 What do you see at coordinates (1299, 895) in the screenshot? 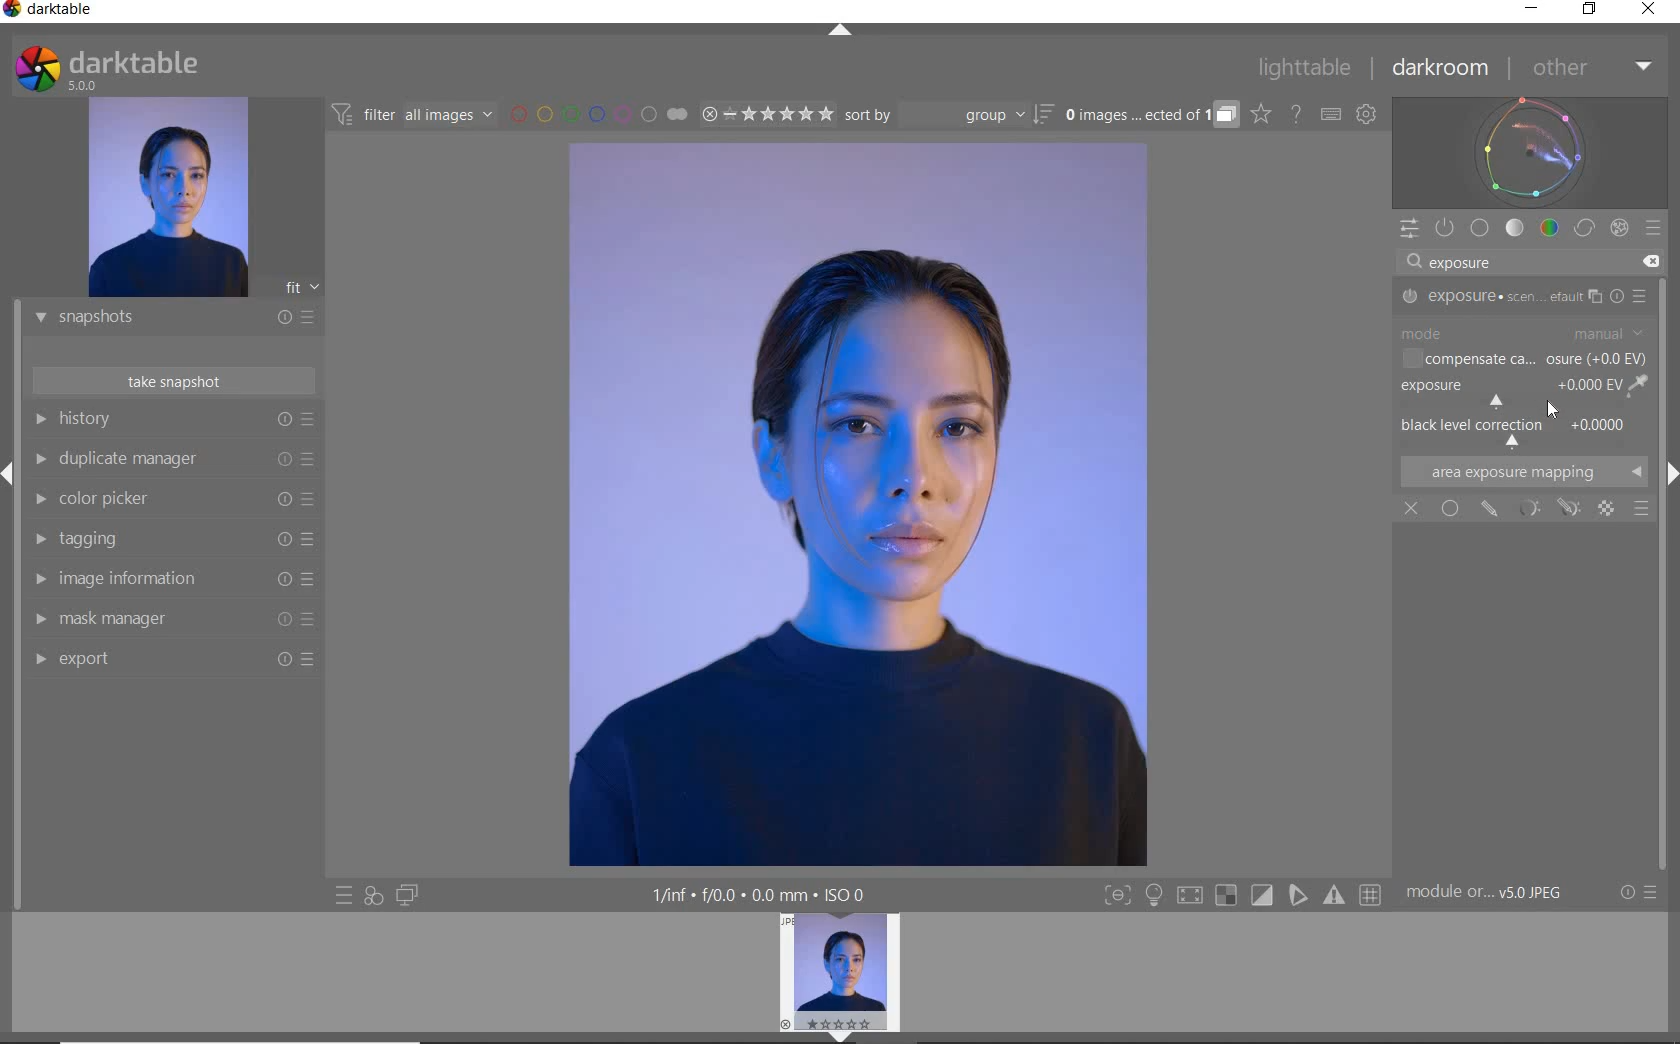
I see `Button` at bounding box center [1299, 895].